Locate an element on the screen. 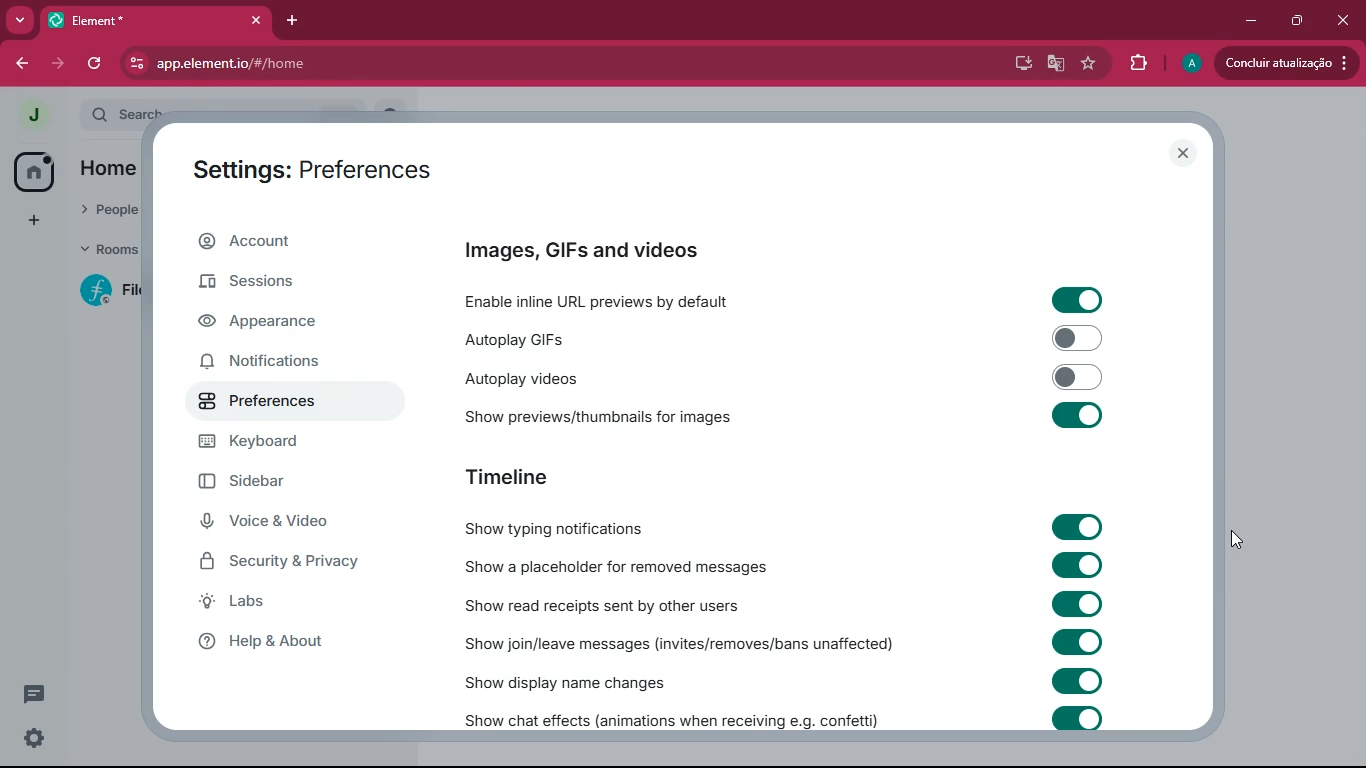 Image resolution: width=1366 pixels, height=768 pixels. enable inline URL previews by default is located at coordinates (610, 299).